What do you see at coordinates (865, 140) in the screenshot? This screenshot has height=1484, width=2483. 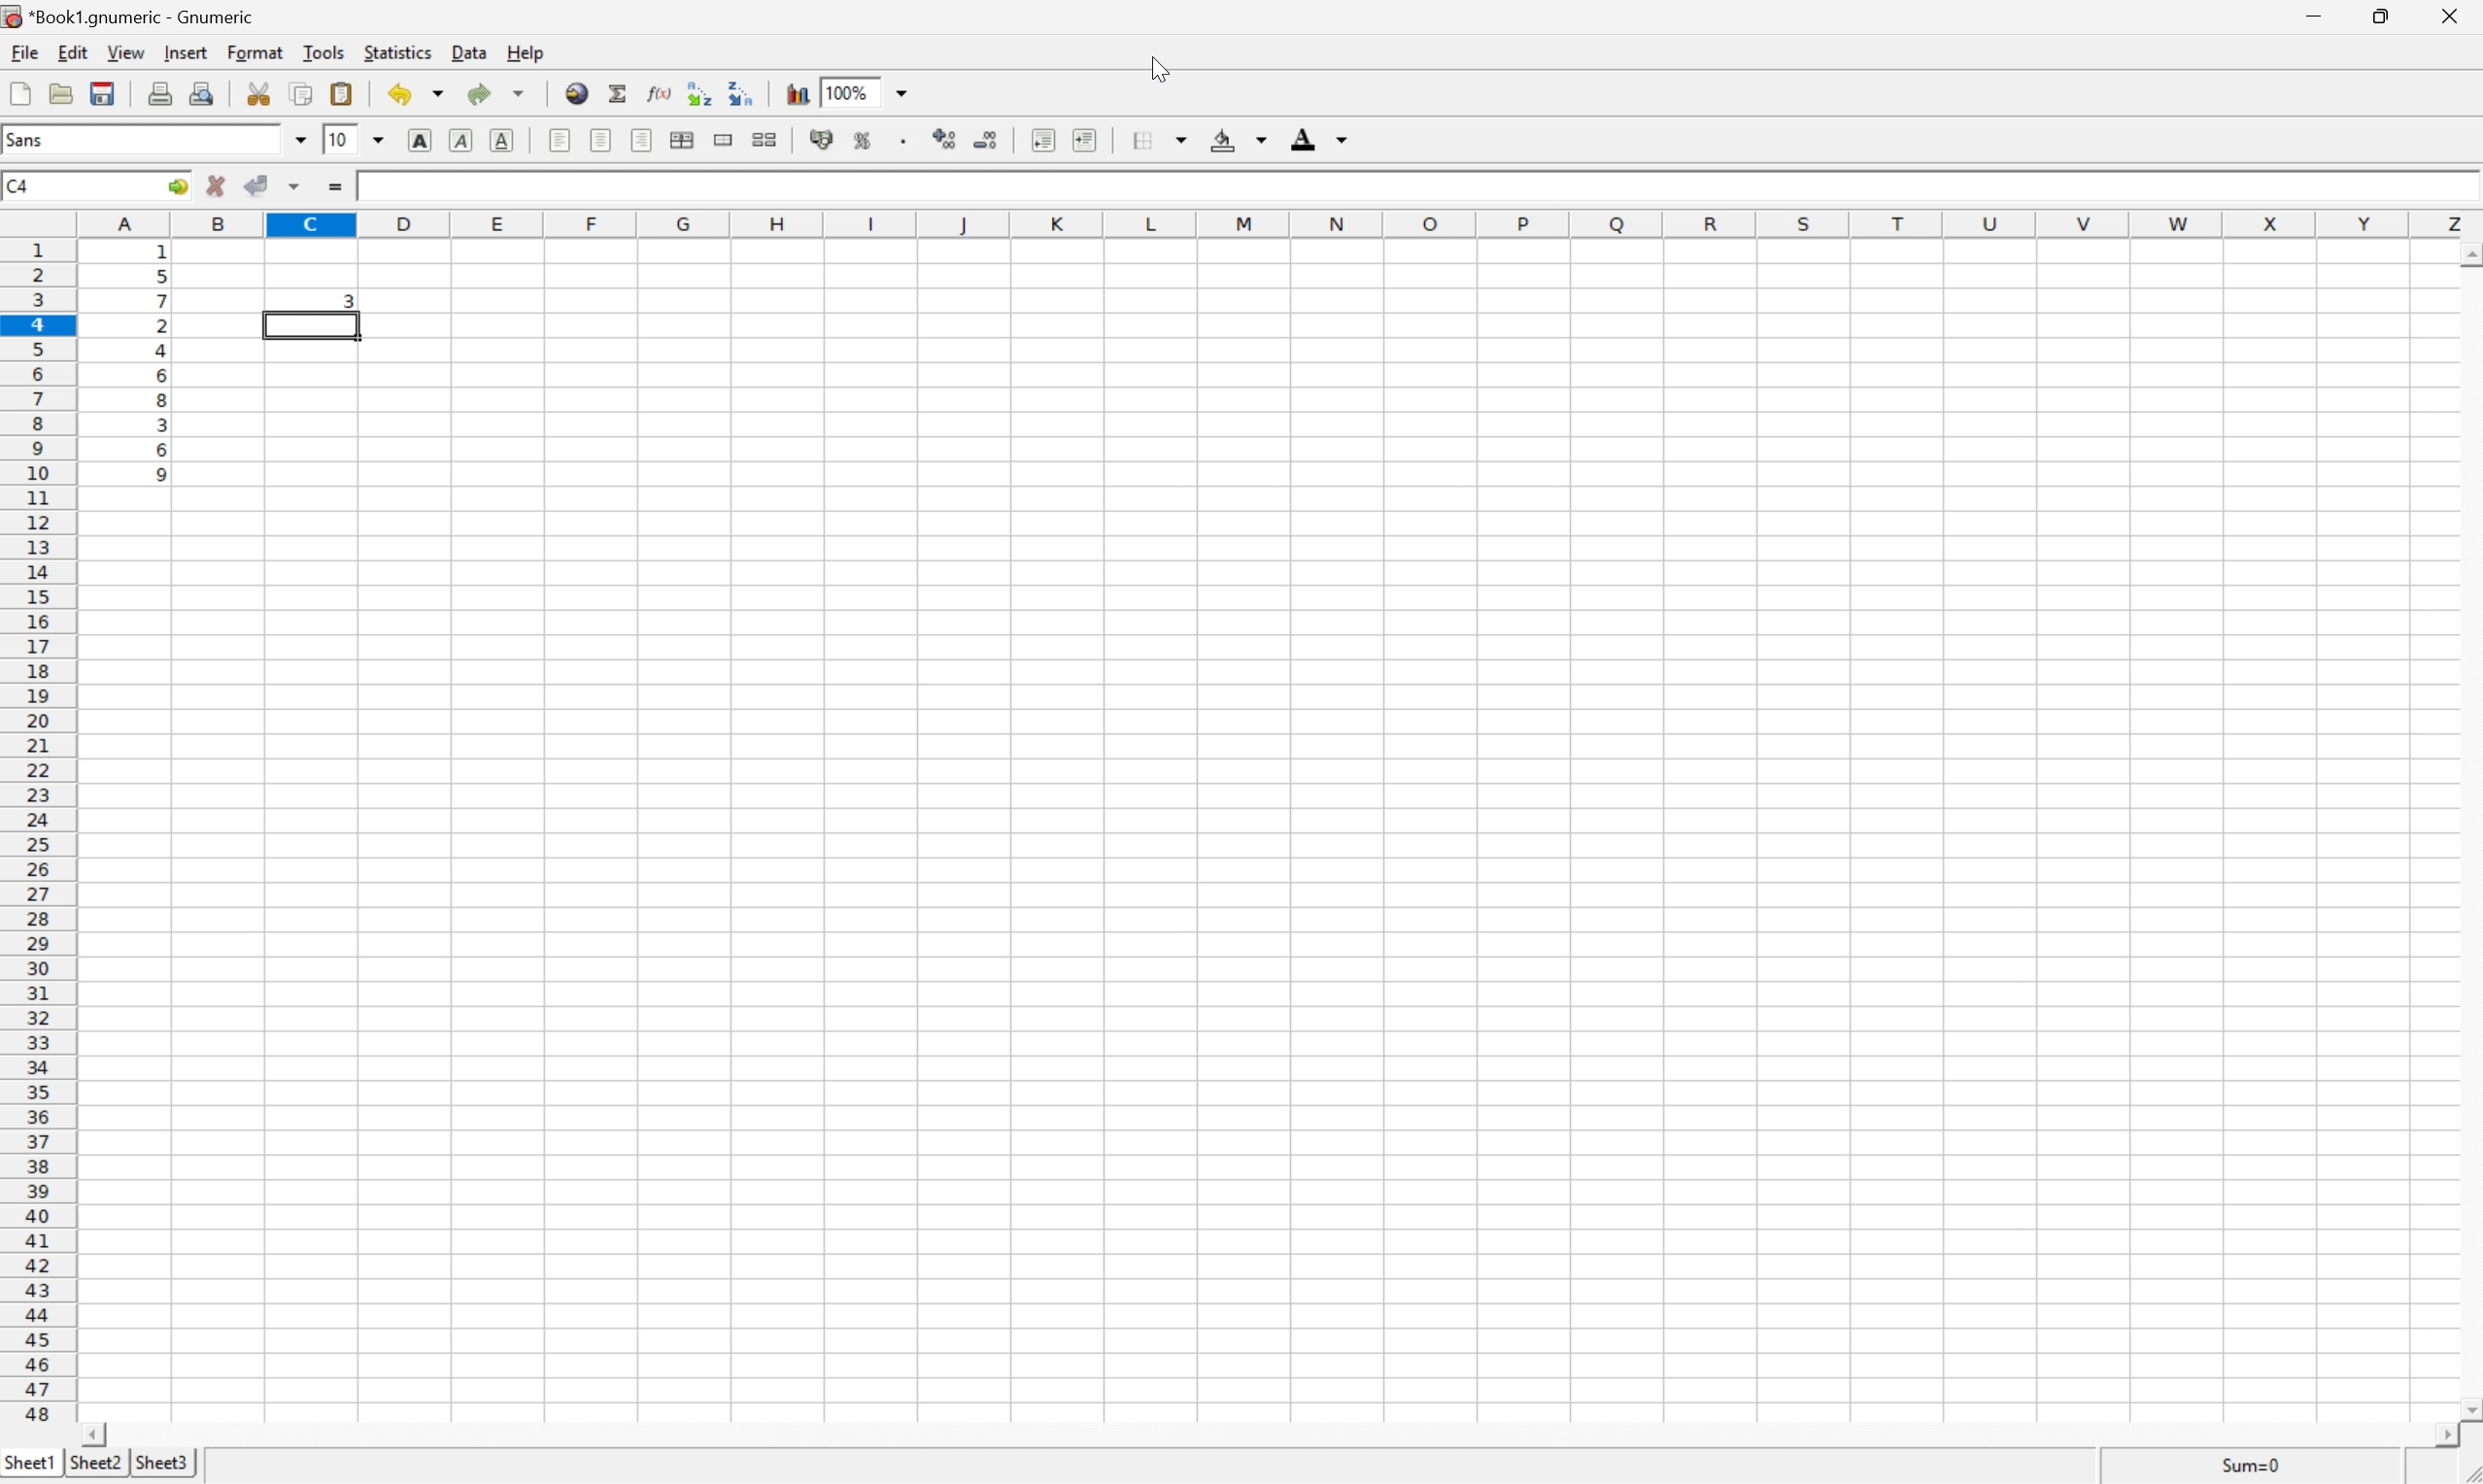 I see `format selection as percentage` at bounding box center [865, 140].